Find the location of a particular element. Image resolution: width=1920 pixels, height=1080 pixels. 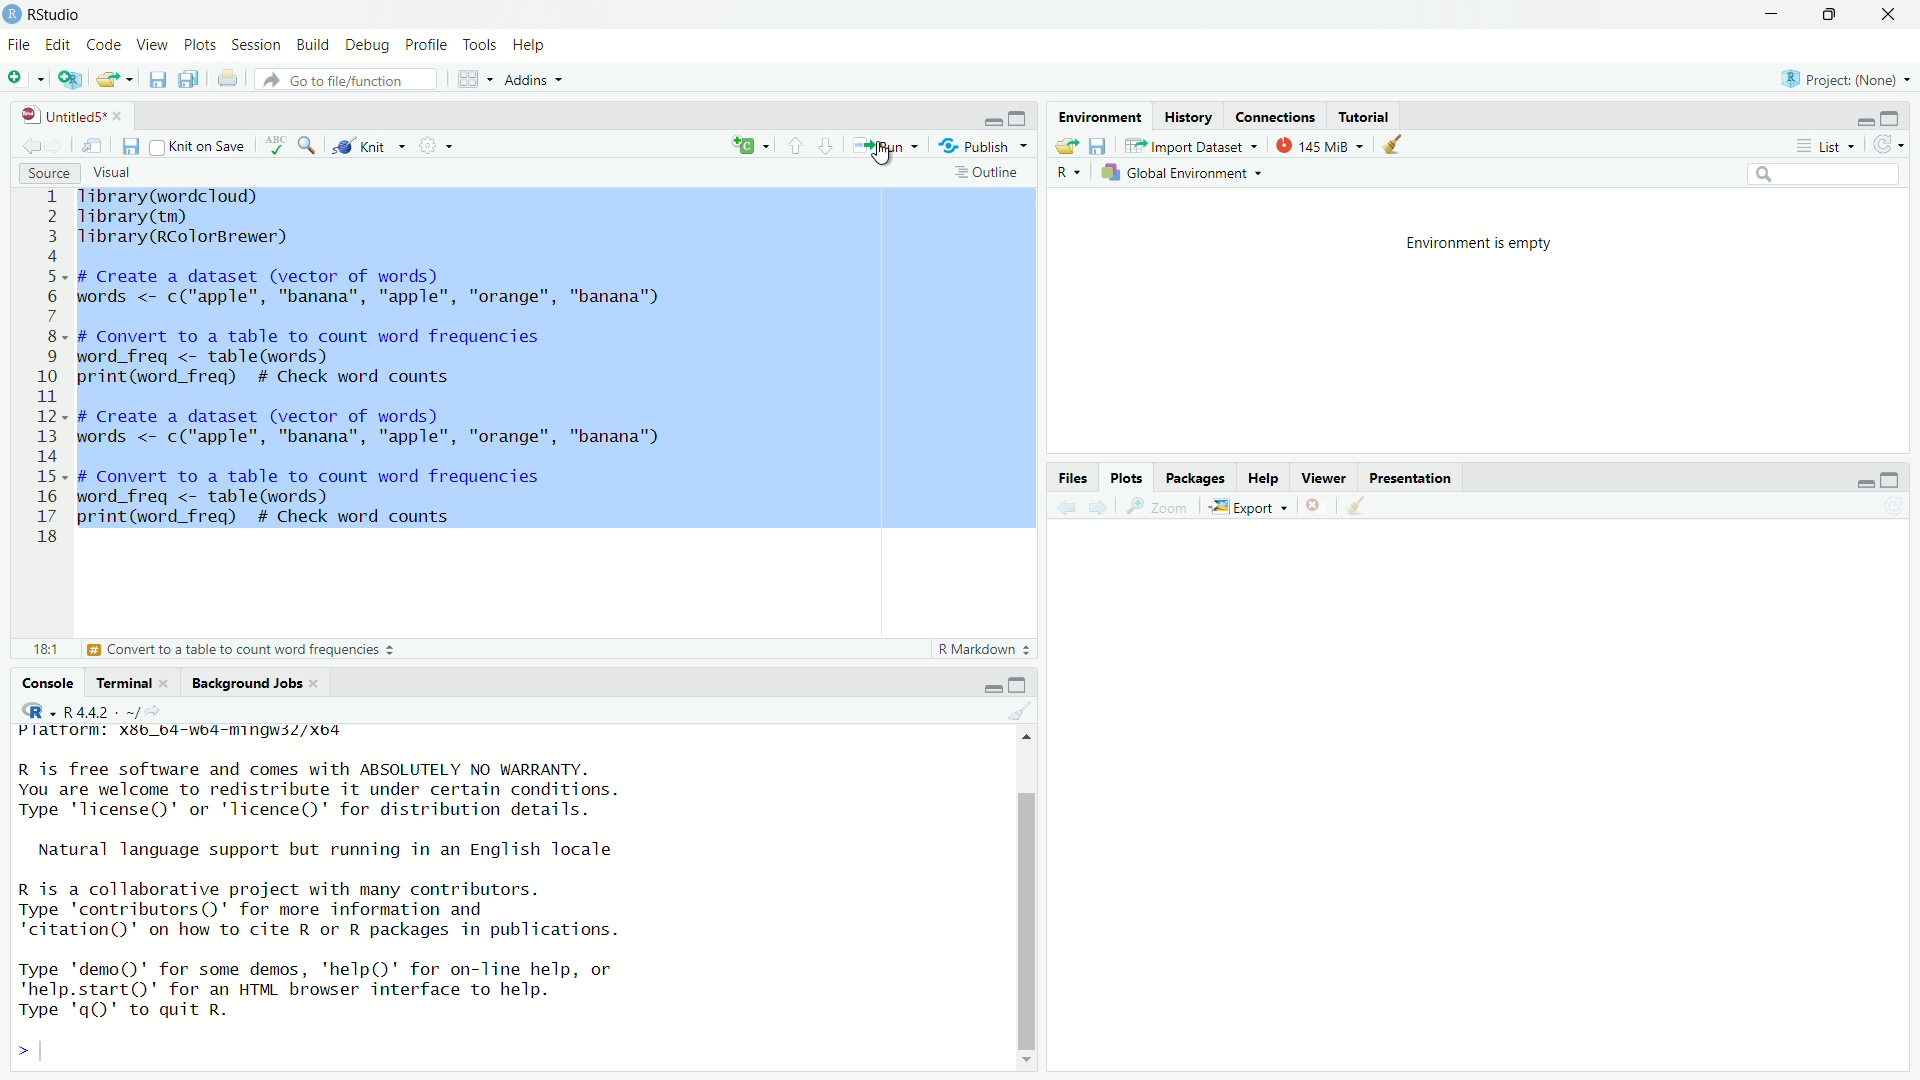

Go to the next section/chunk is located at coordinates (829, 146).